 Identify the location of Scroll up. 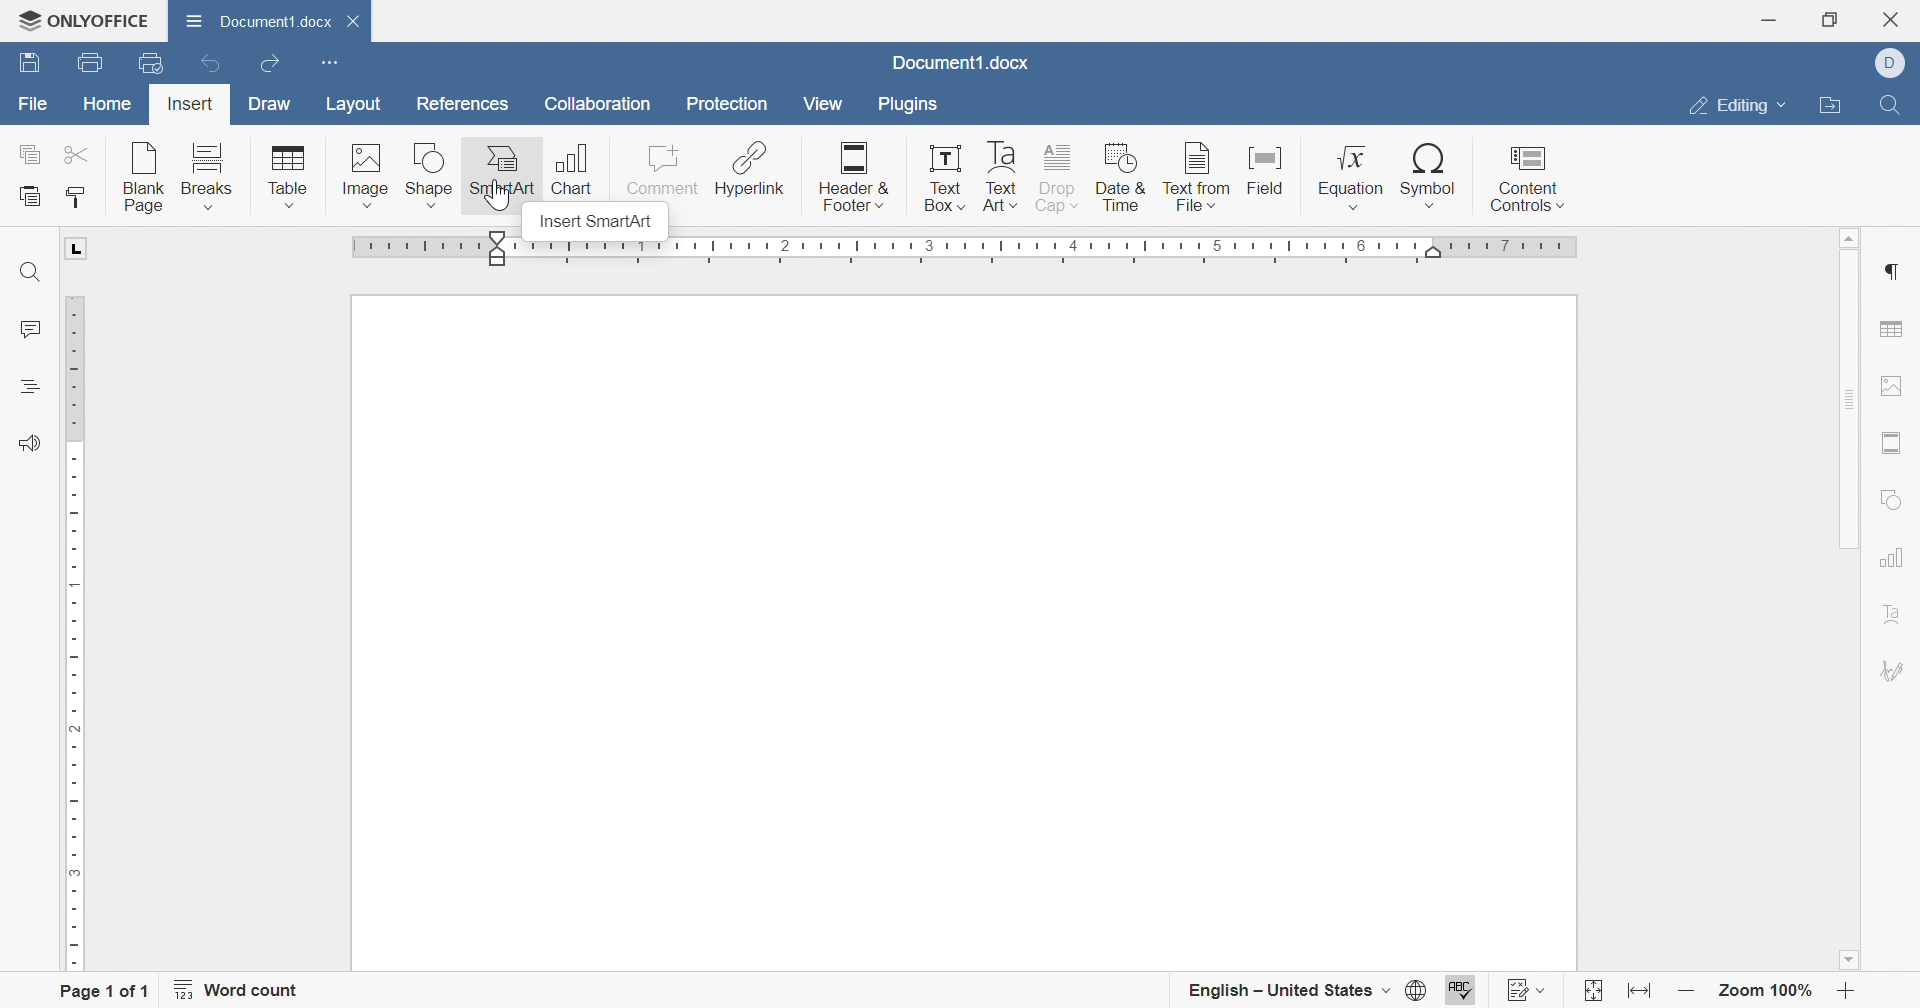
(1851, 235).